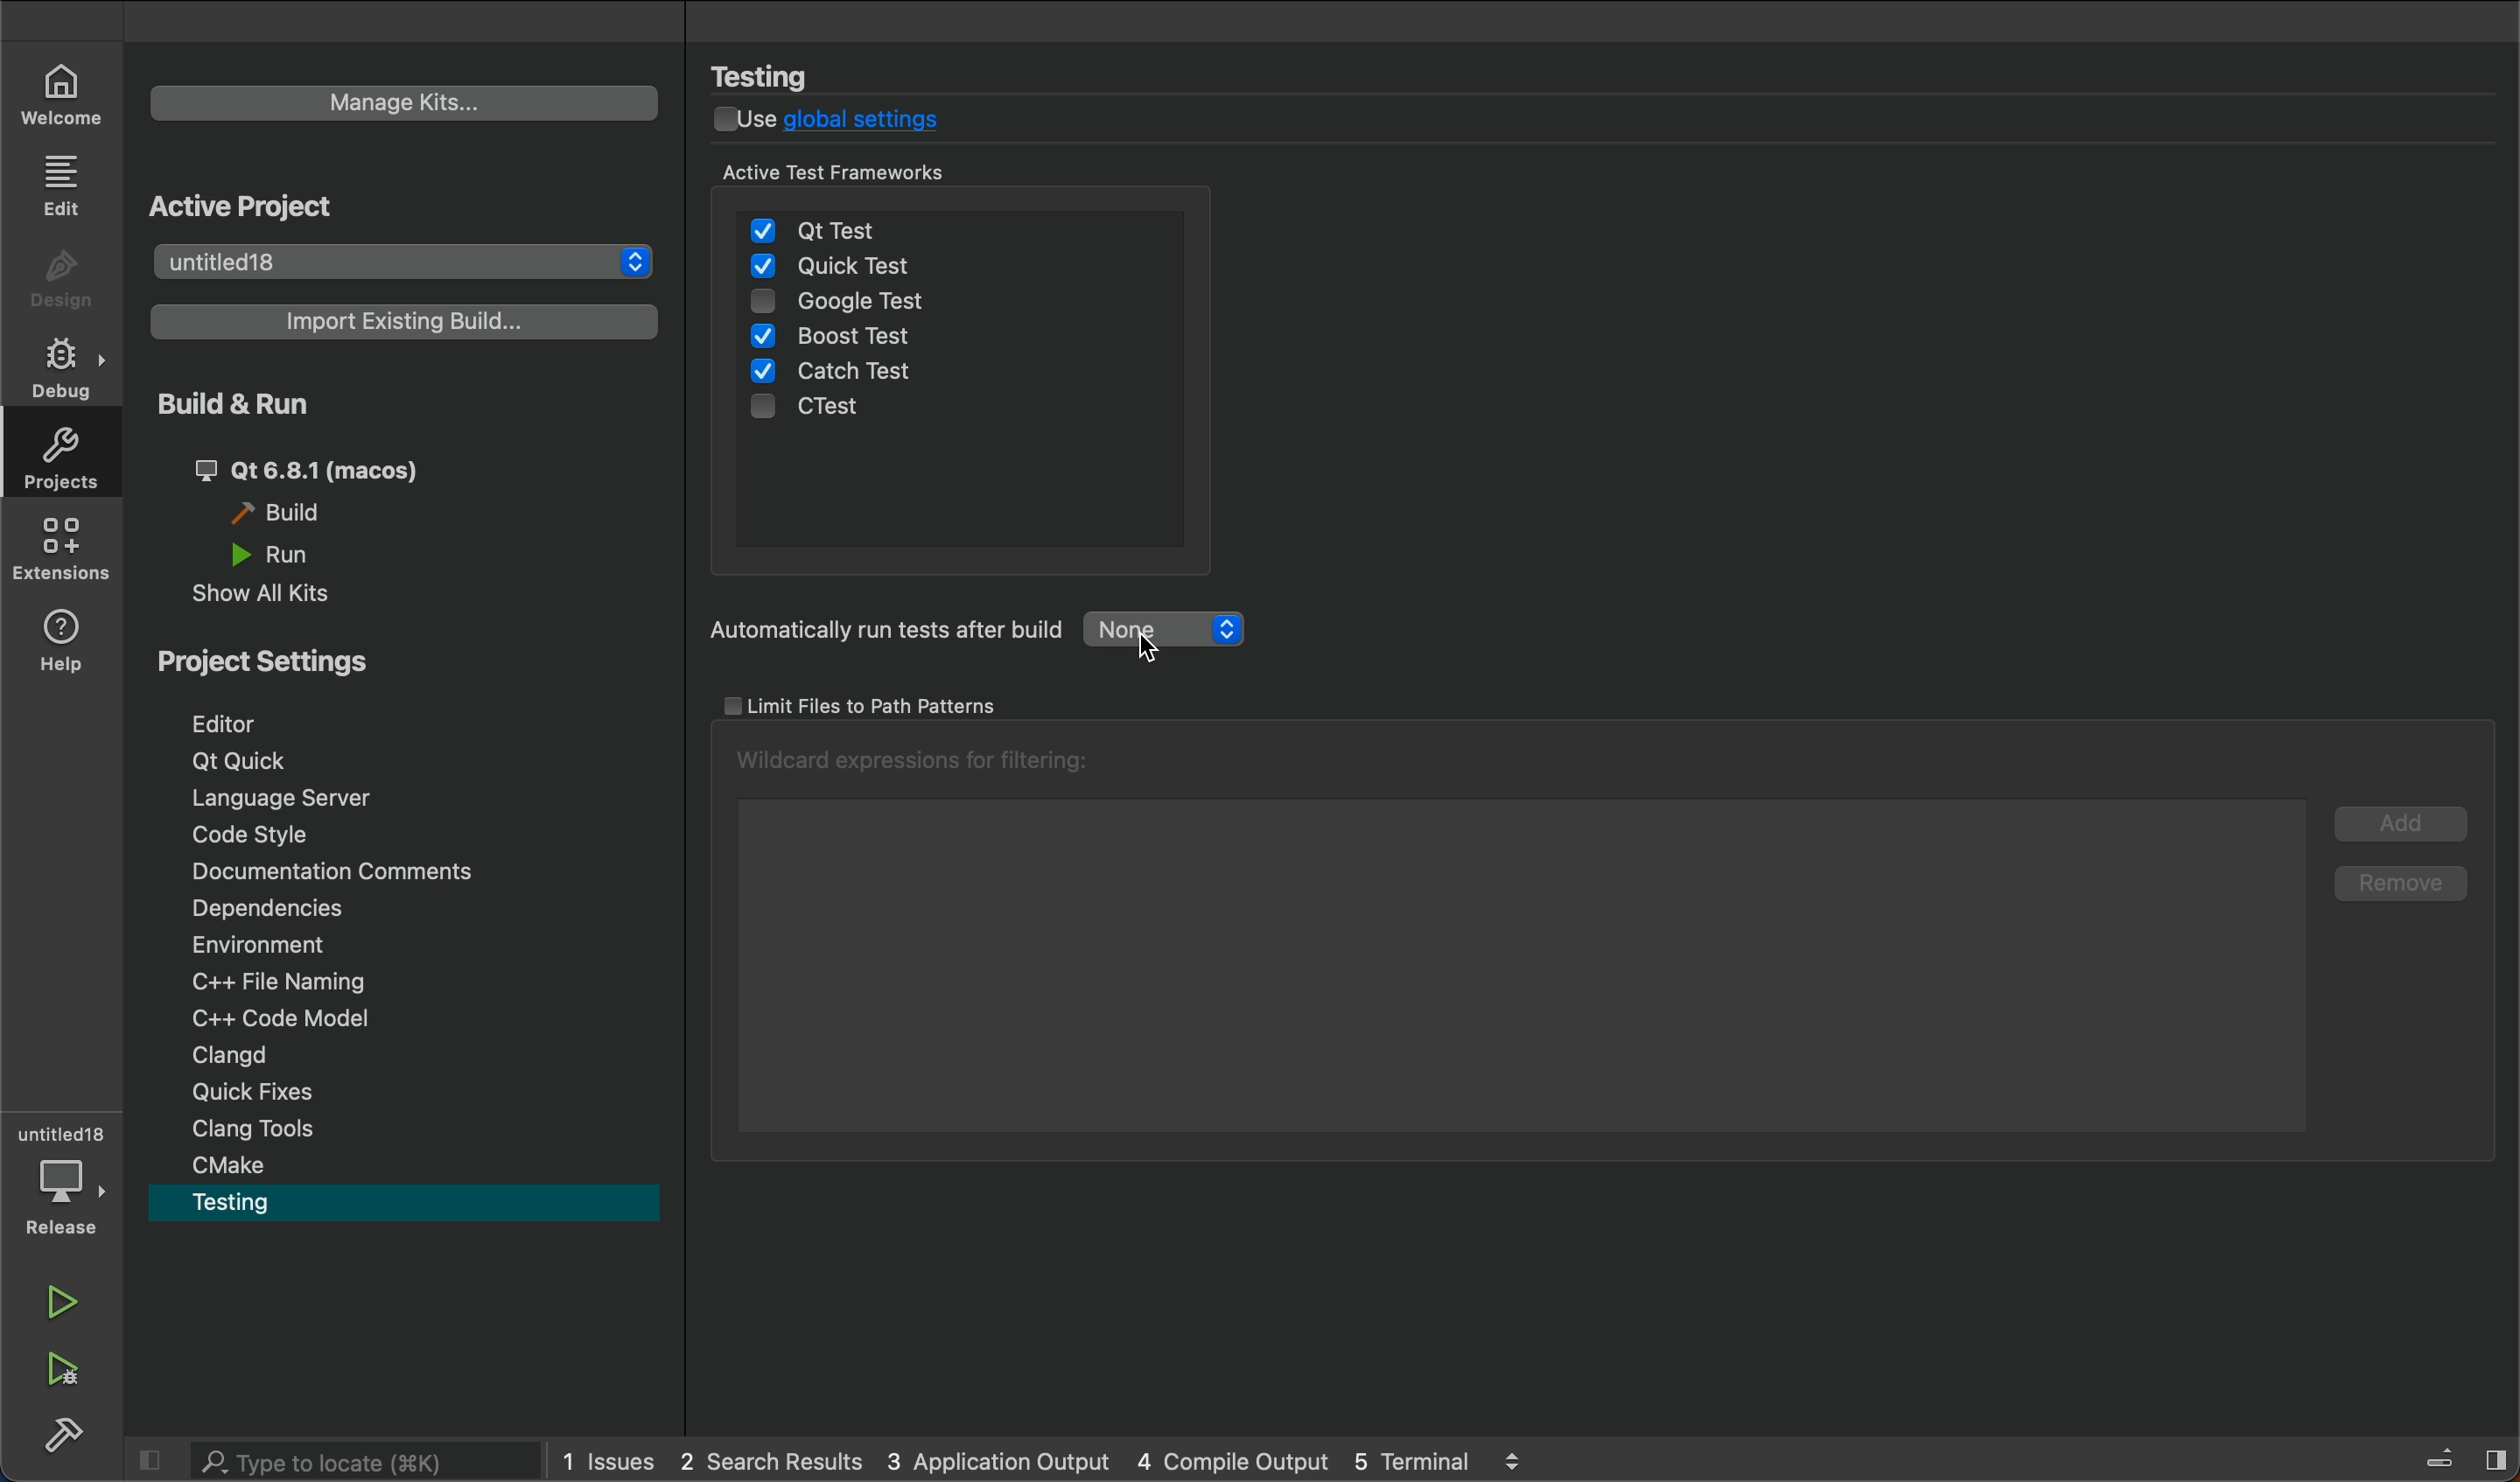 Image resolution: width=2520 pixels, height=1482 pixels. What do you see at coordinates (341, 869) in the screenshot?
I see `documentation comments` at bounding box center [341, 869].